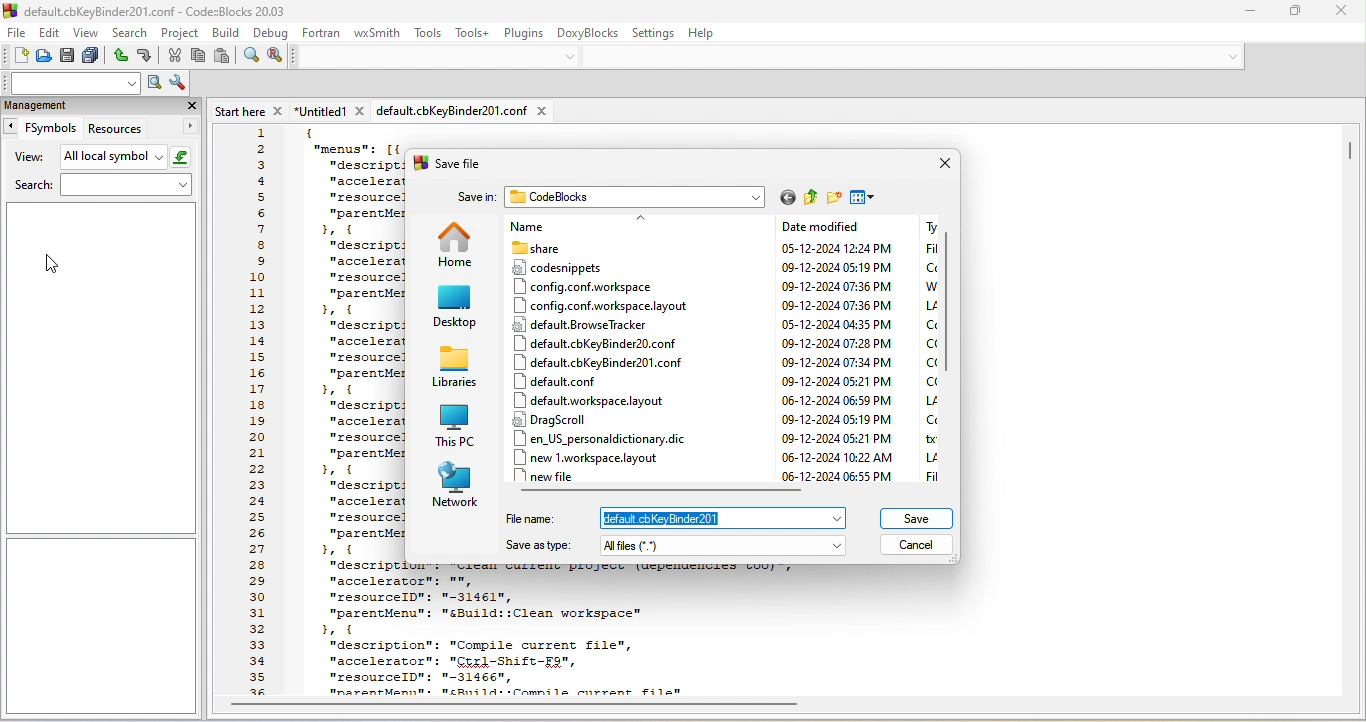  What do you see at coordinates (811, 198) in the screenshot?
I see `up one level` at bounding box center [811, 198].